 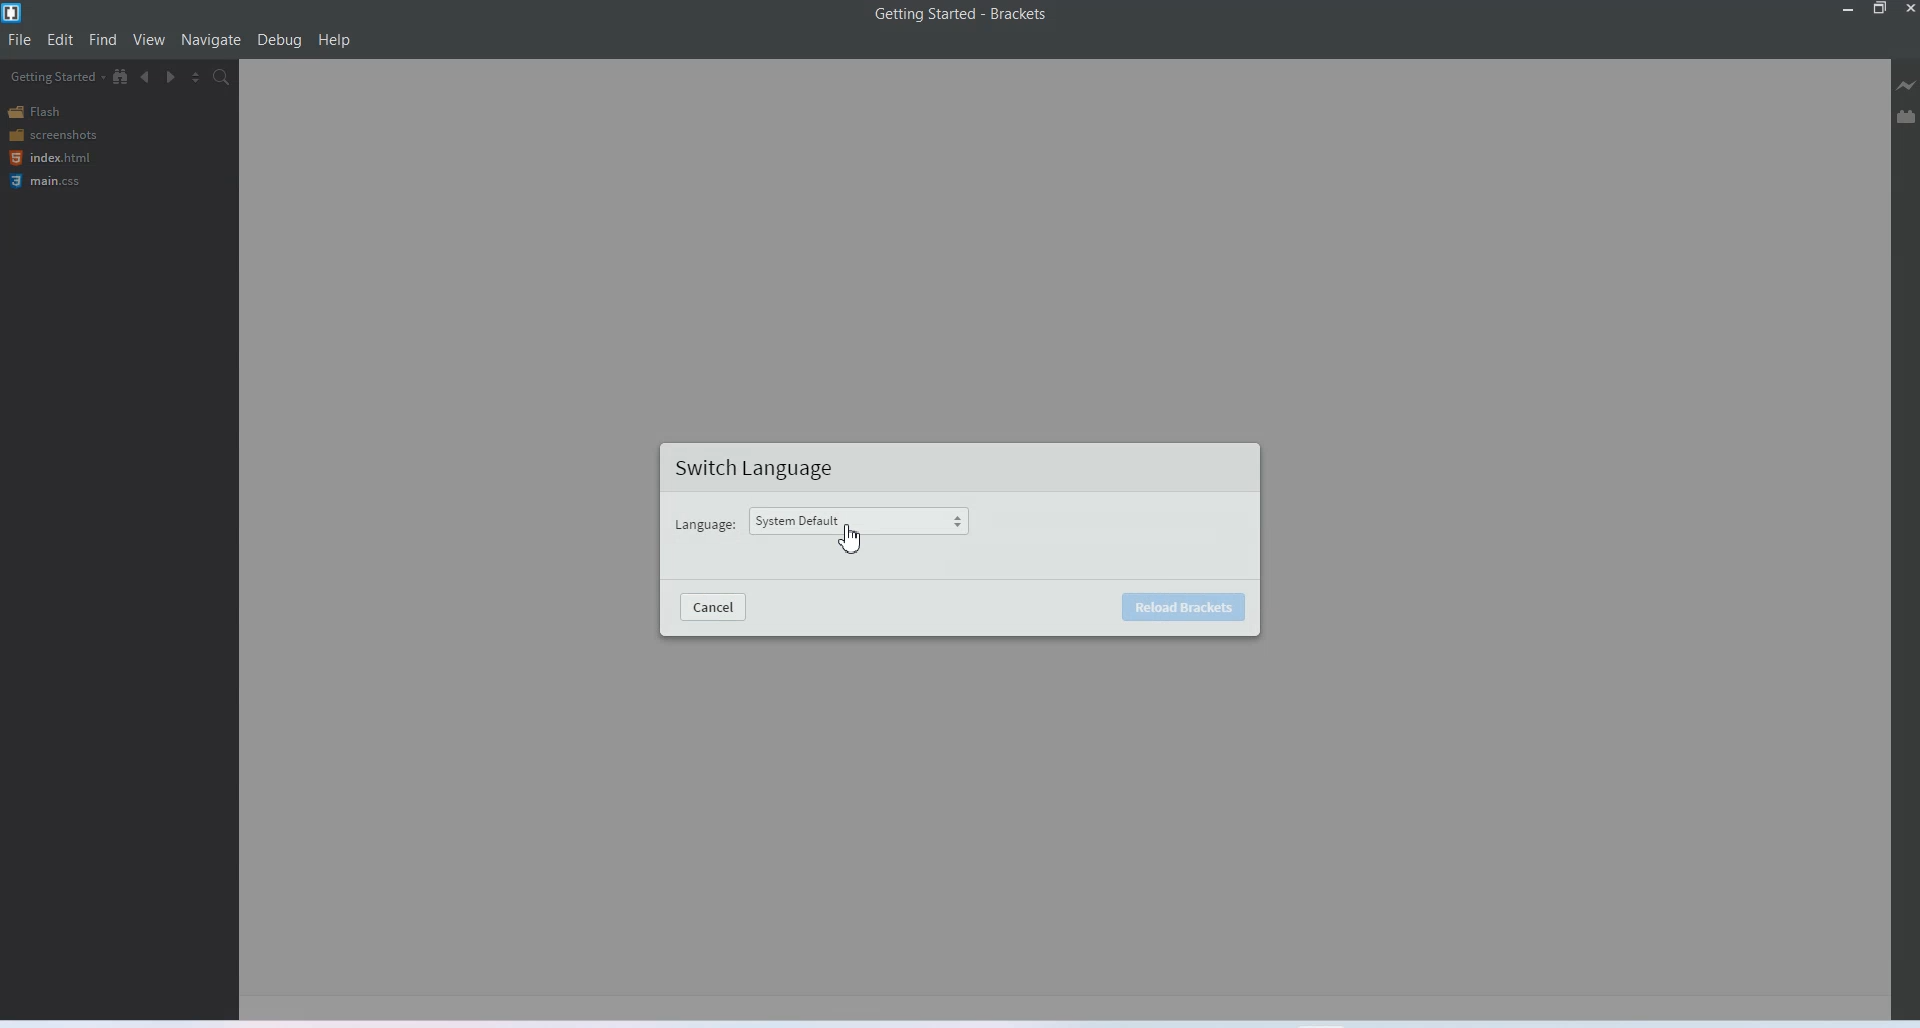 What do you see at coordinates (1907, 85) in the screenshot?
I see `Live preview` at bounding box center [1907, 85].